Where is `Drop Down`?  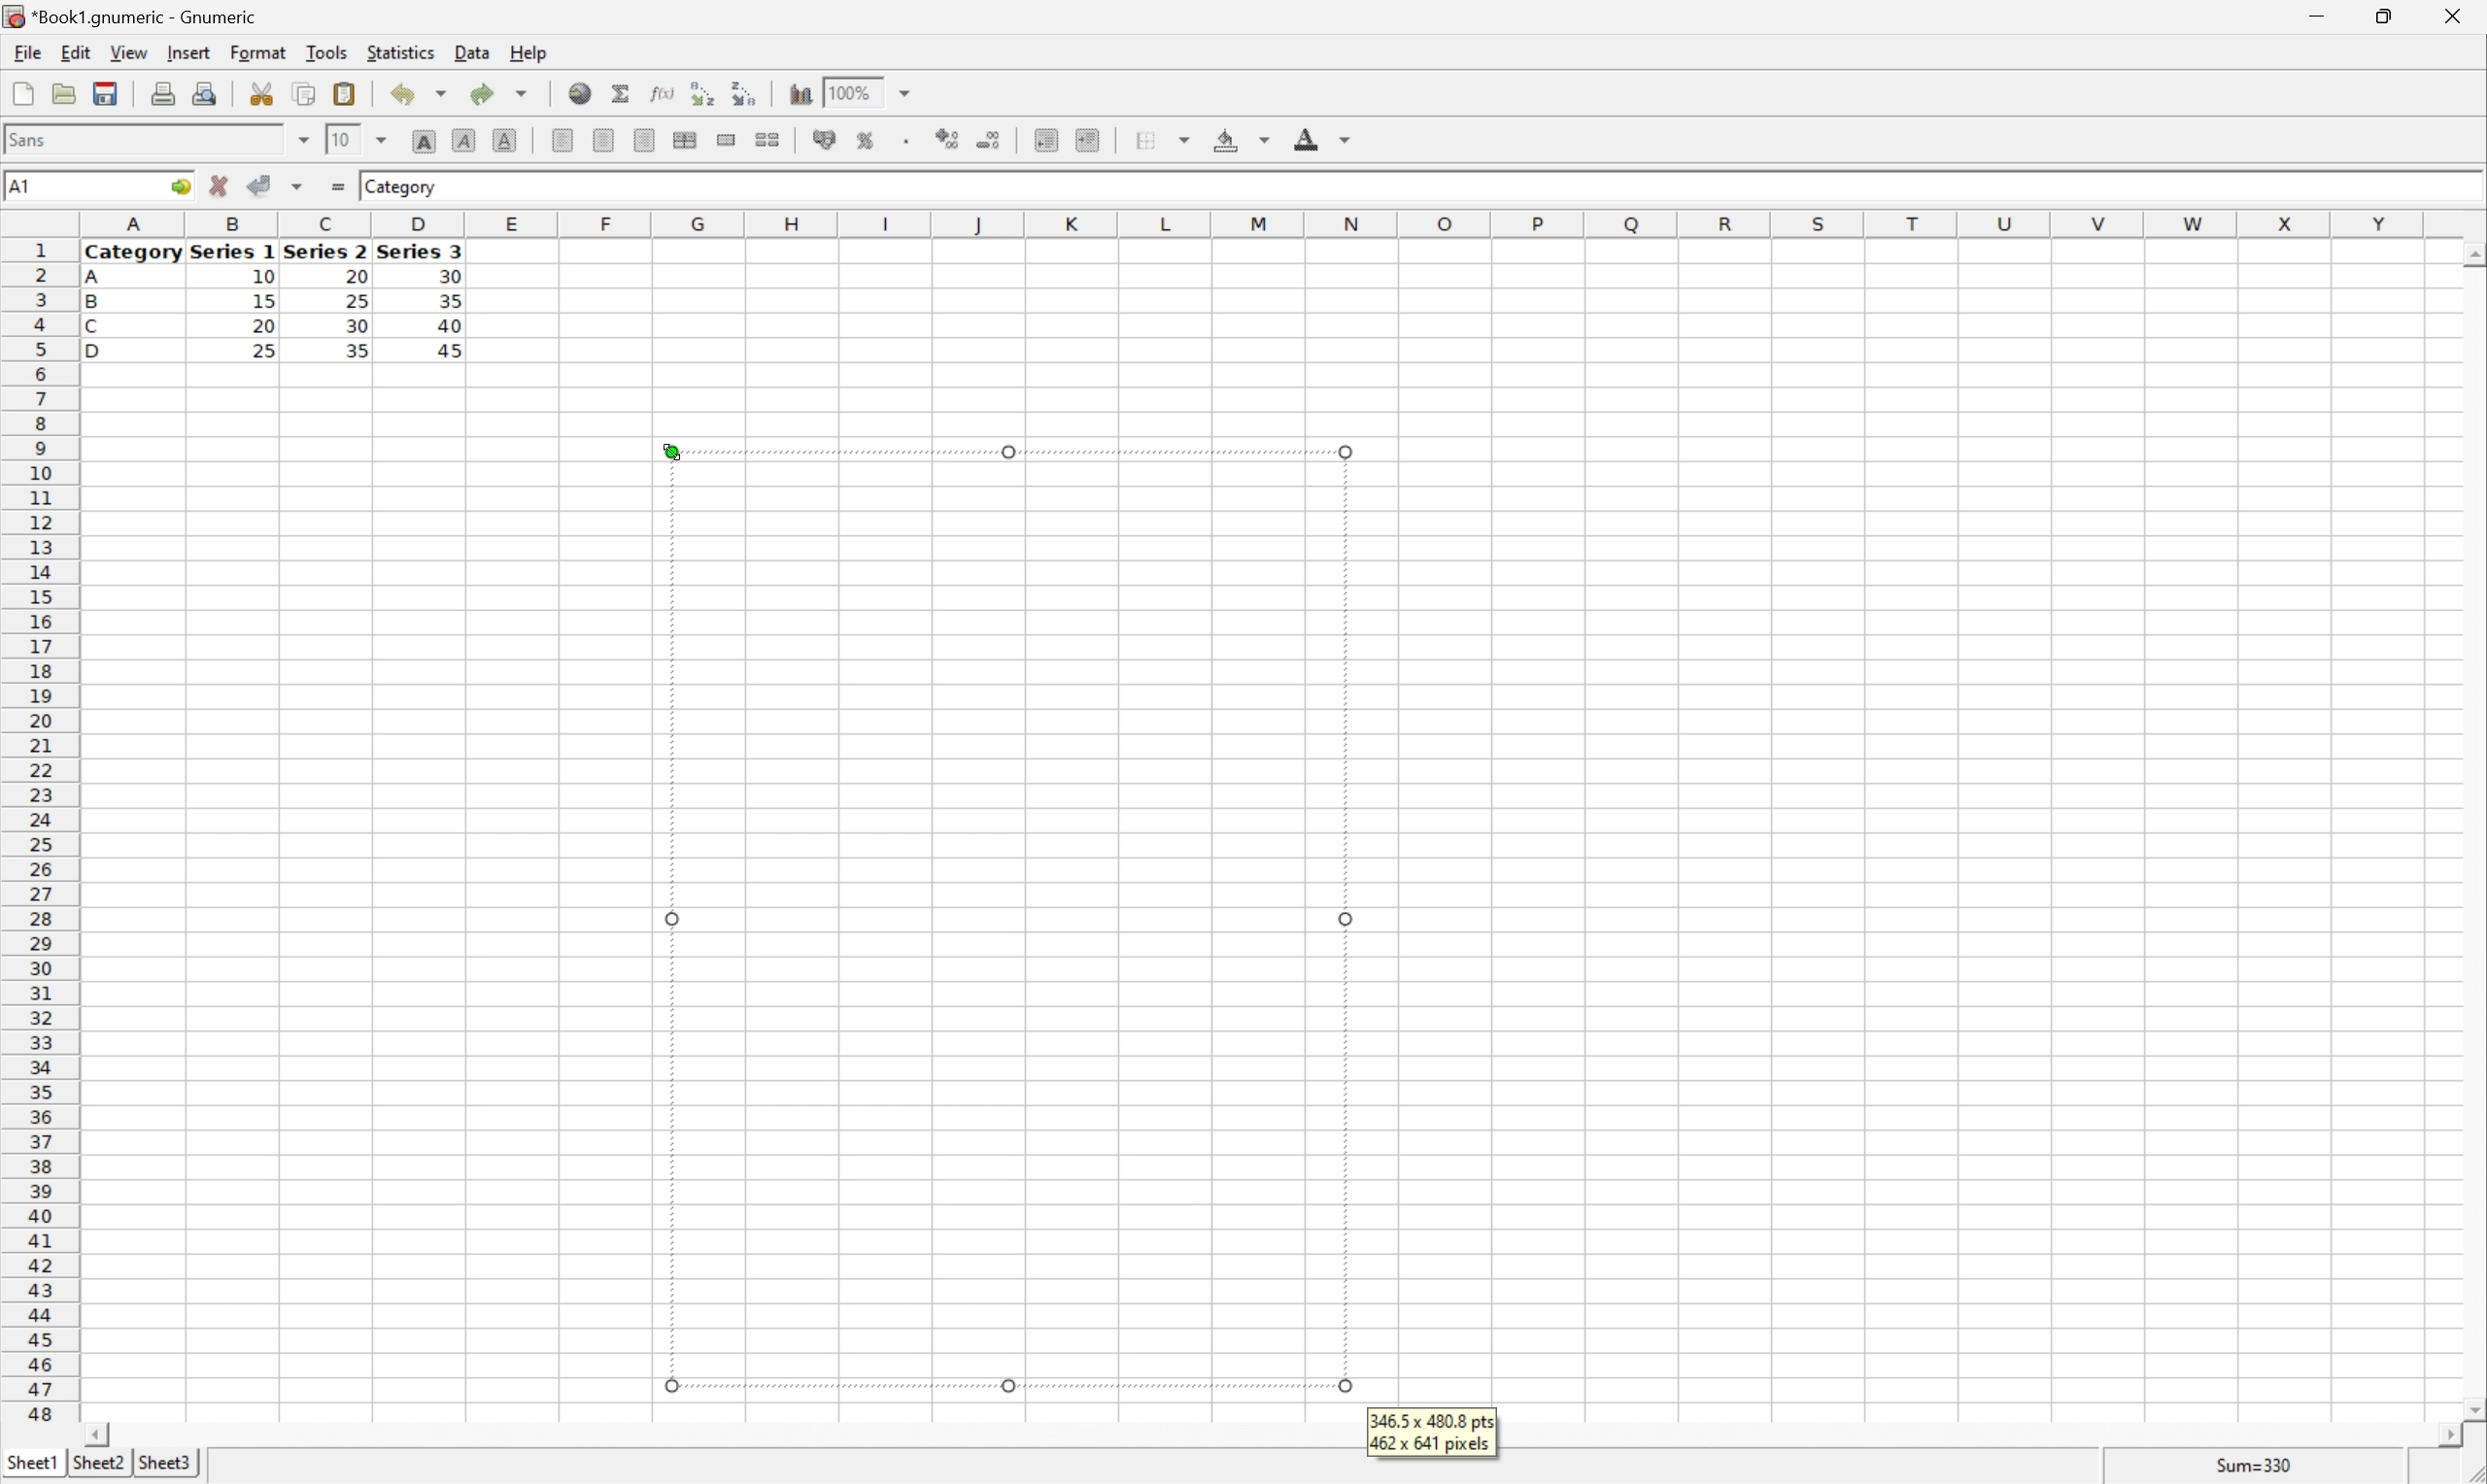
Drop Down is located at coordinates (381, 141).